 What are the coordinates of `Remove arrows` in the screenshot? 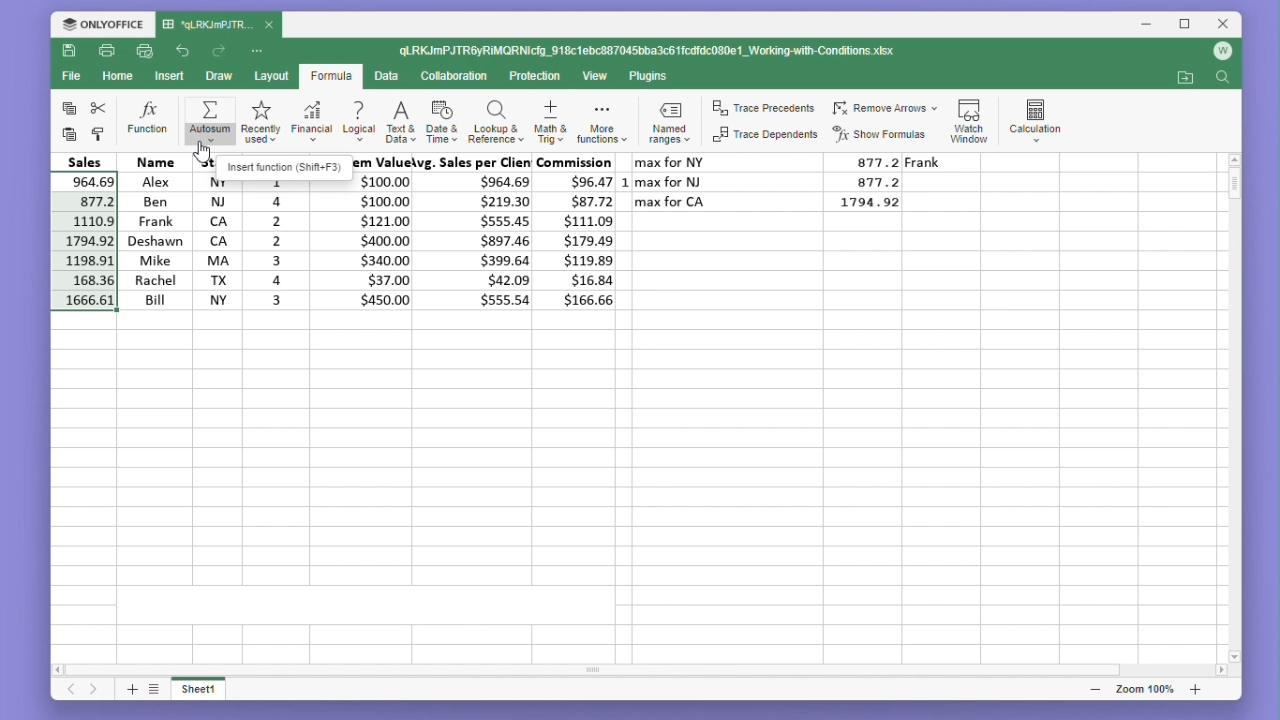 It's located at (884, 109).